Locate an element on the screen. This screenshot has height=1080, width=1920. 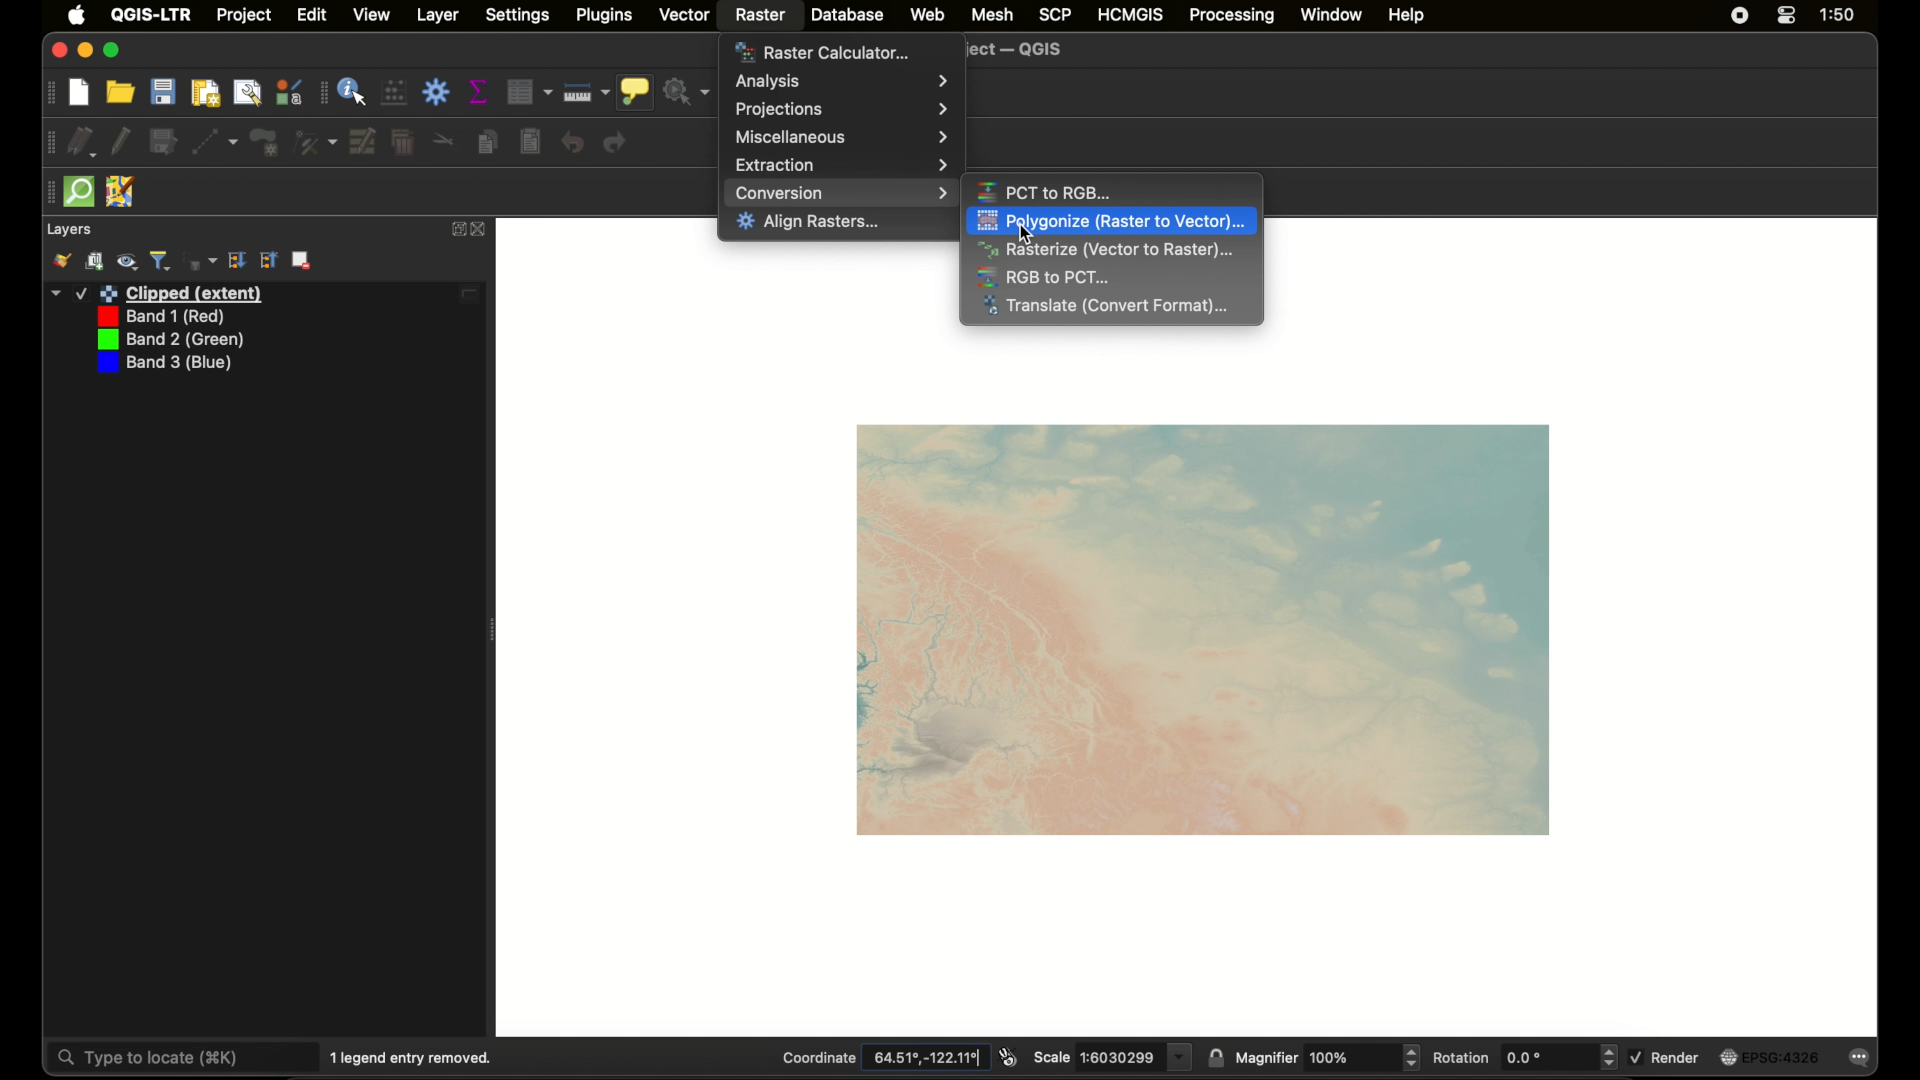
toolbox is located at coordinates (435, 92).